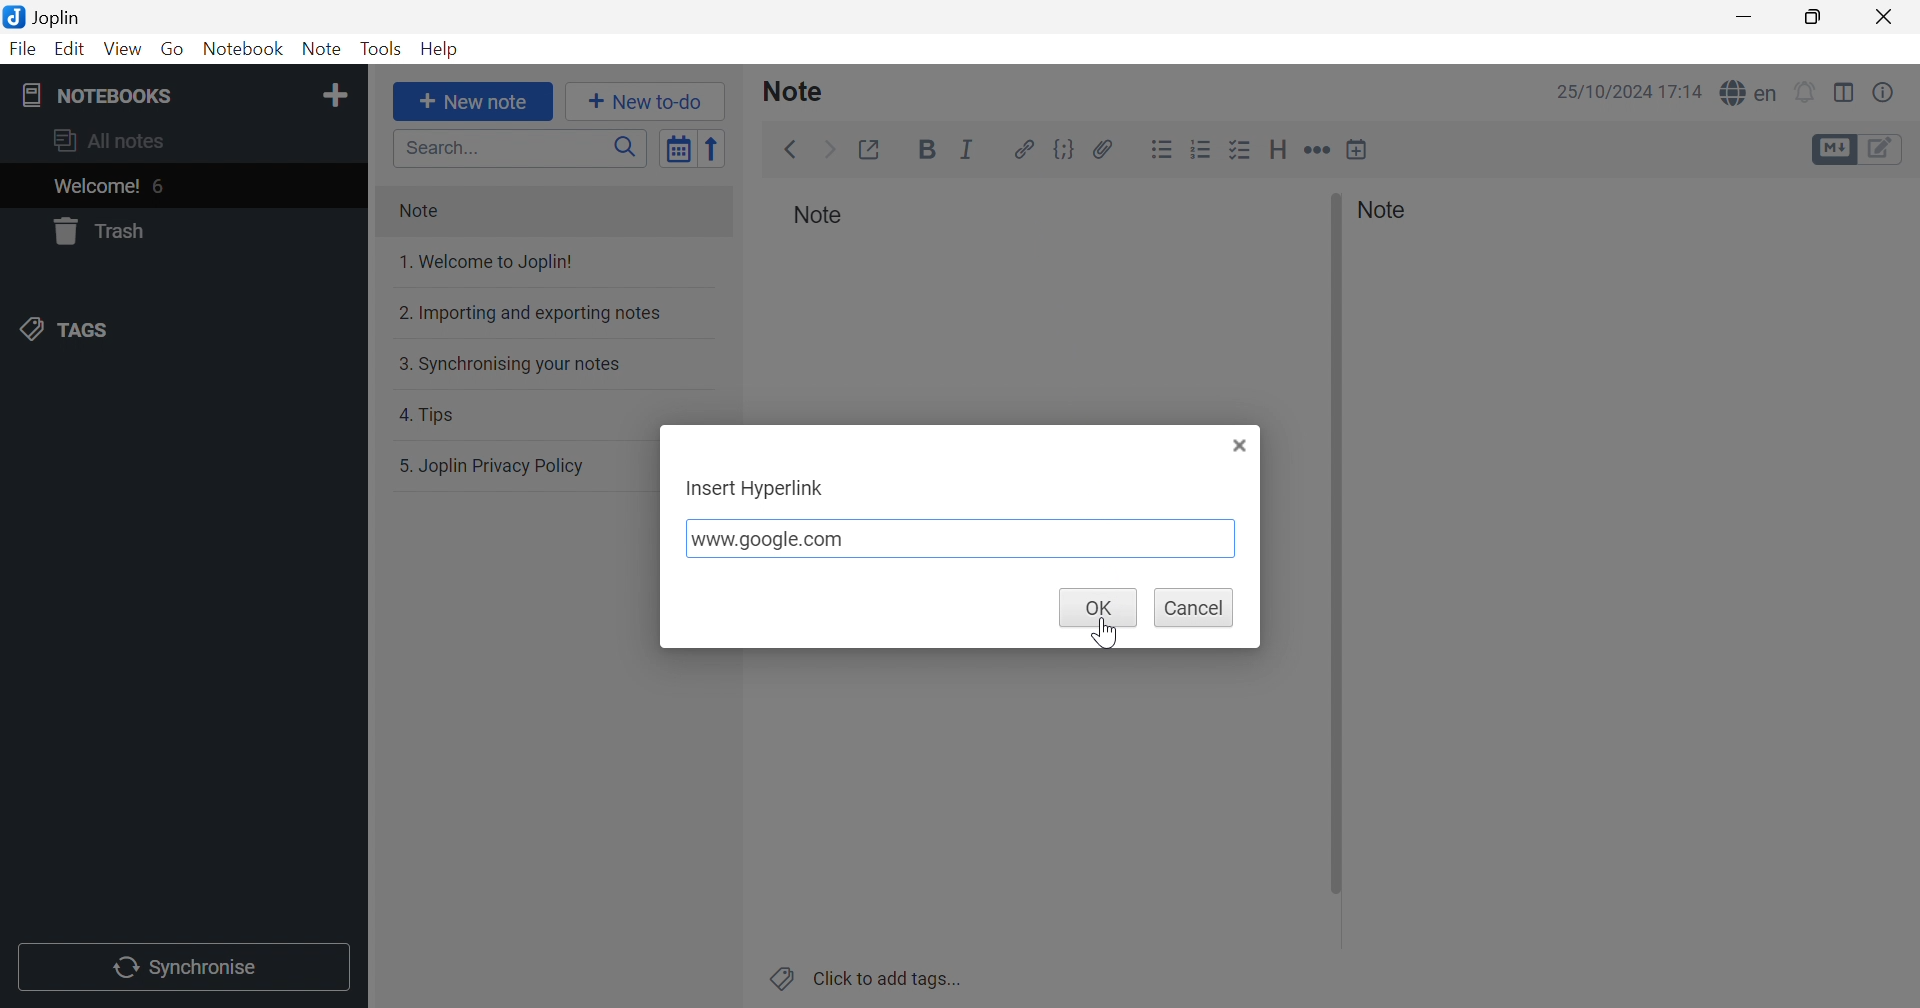  I want to click on Synchronise, so click(184, 967).